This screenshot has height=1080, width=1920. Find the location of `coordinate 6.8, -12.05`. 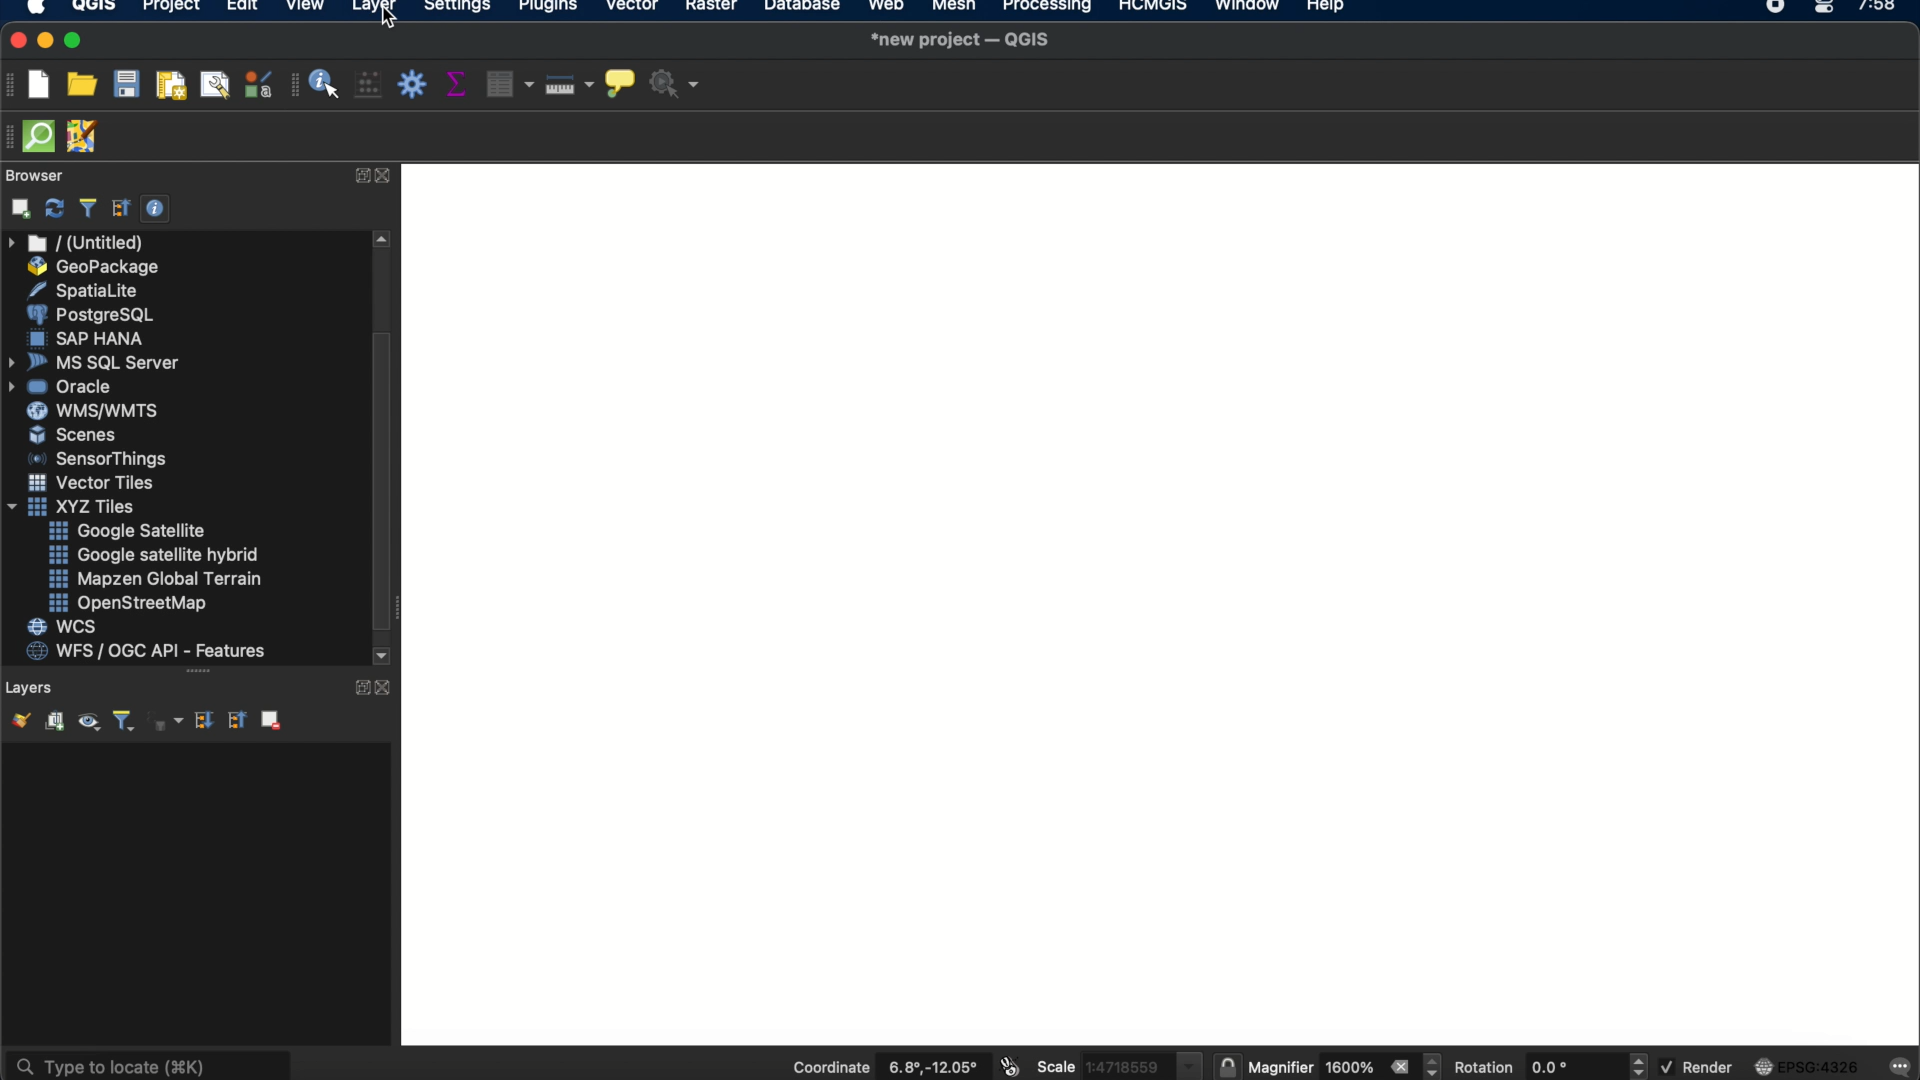

coordinate 6.8, -12.05 is located at coordinates (884, 1065).